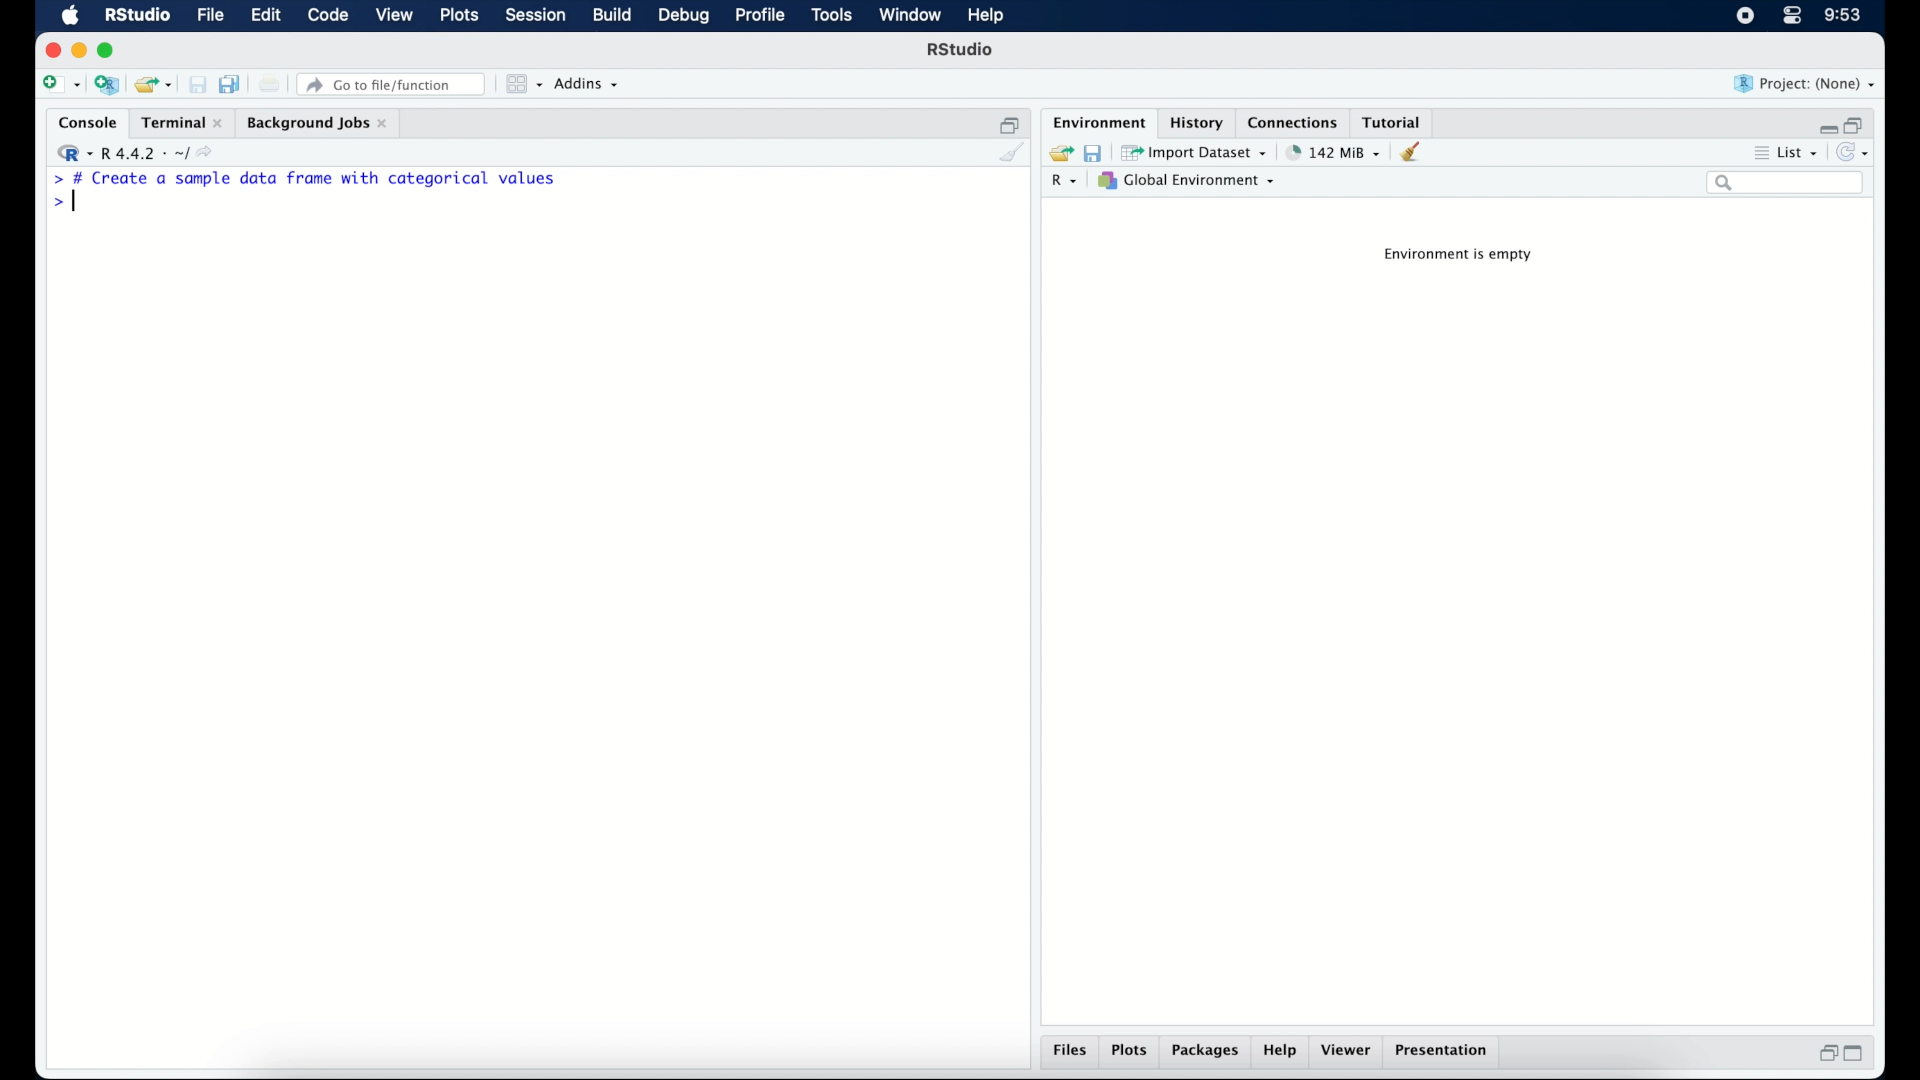  What do you see at coordinates (320, 122) in the screenshot?
I see `background jobs` at bounding box center [320, 122].